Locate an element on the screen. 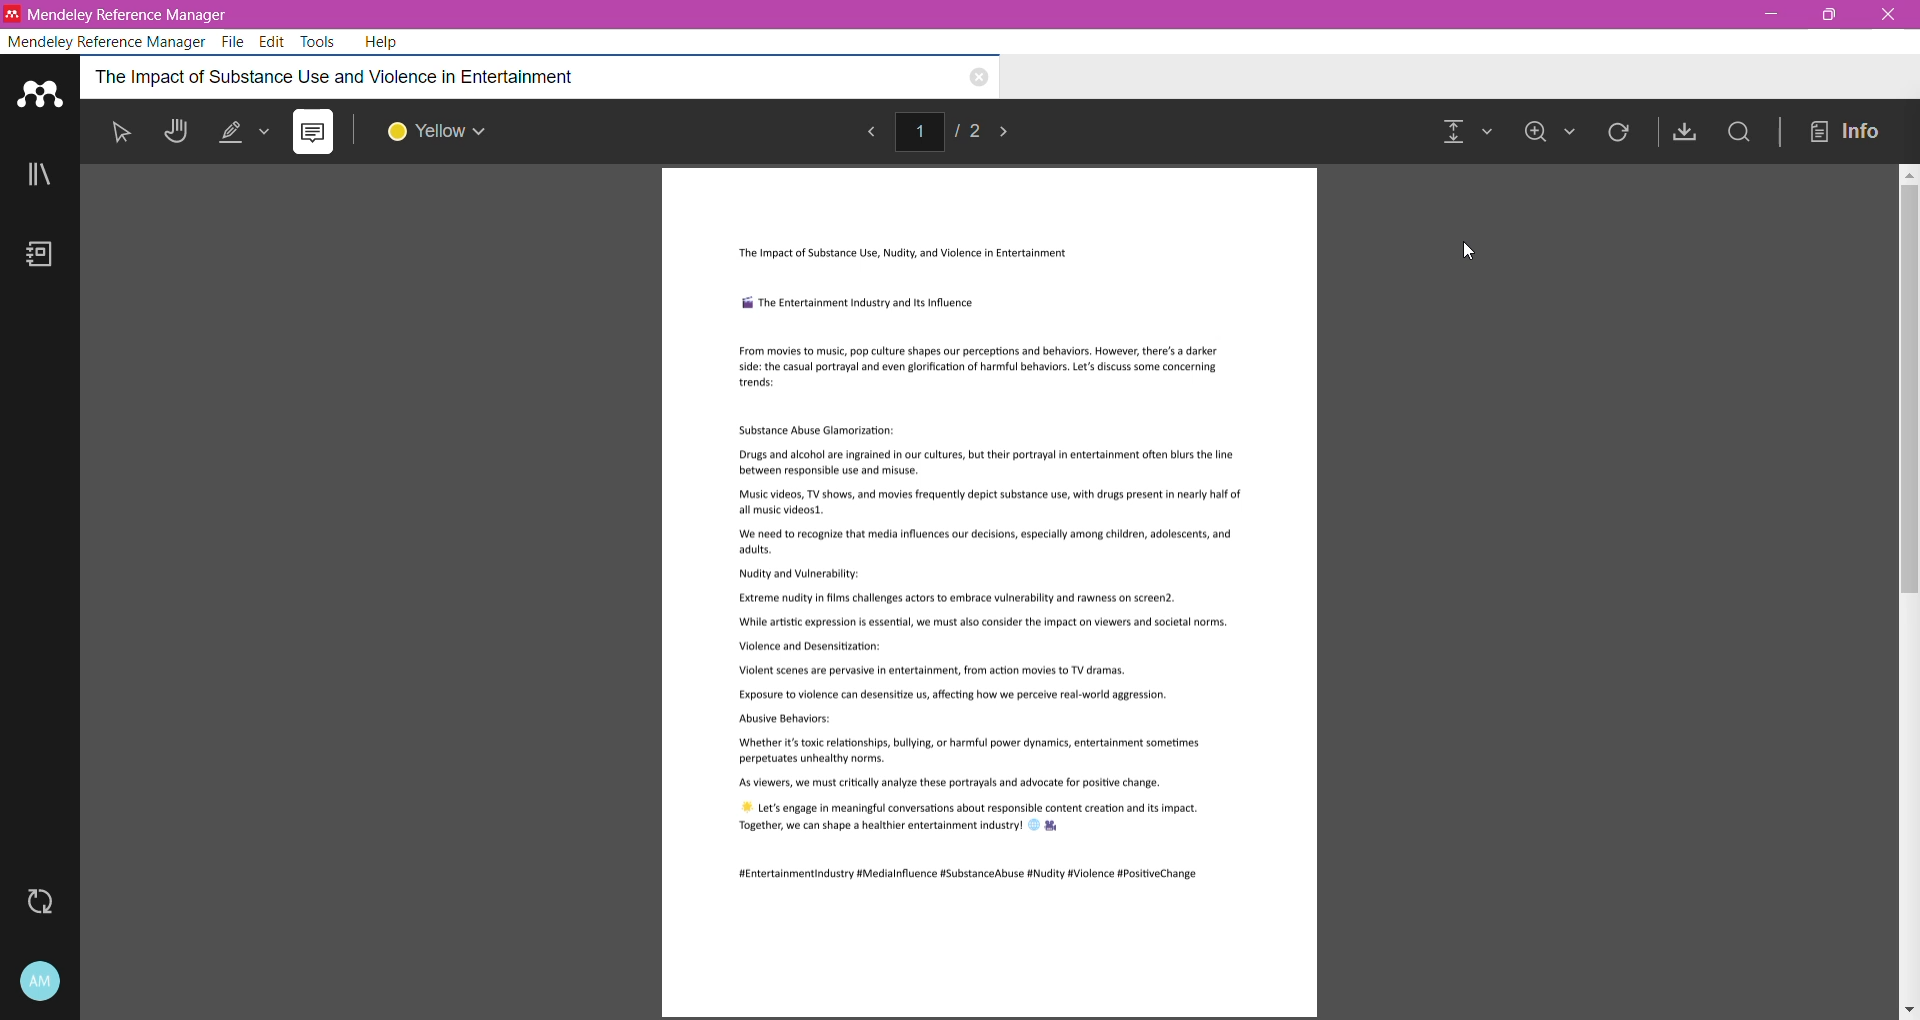 The width and height of the screenshot is (1920, 1020). Set Page View Mode is located at coordinates (1465, 135).